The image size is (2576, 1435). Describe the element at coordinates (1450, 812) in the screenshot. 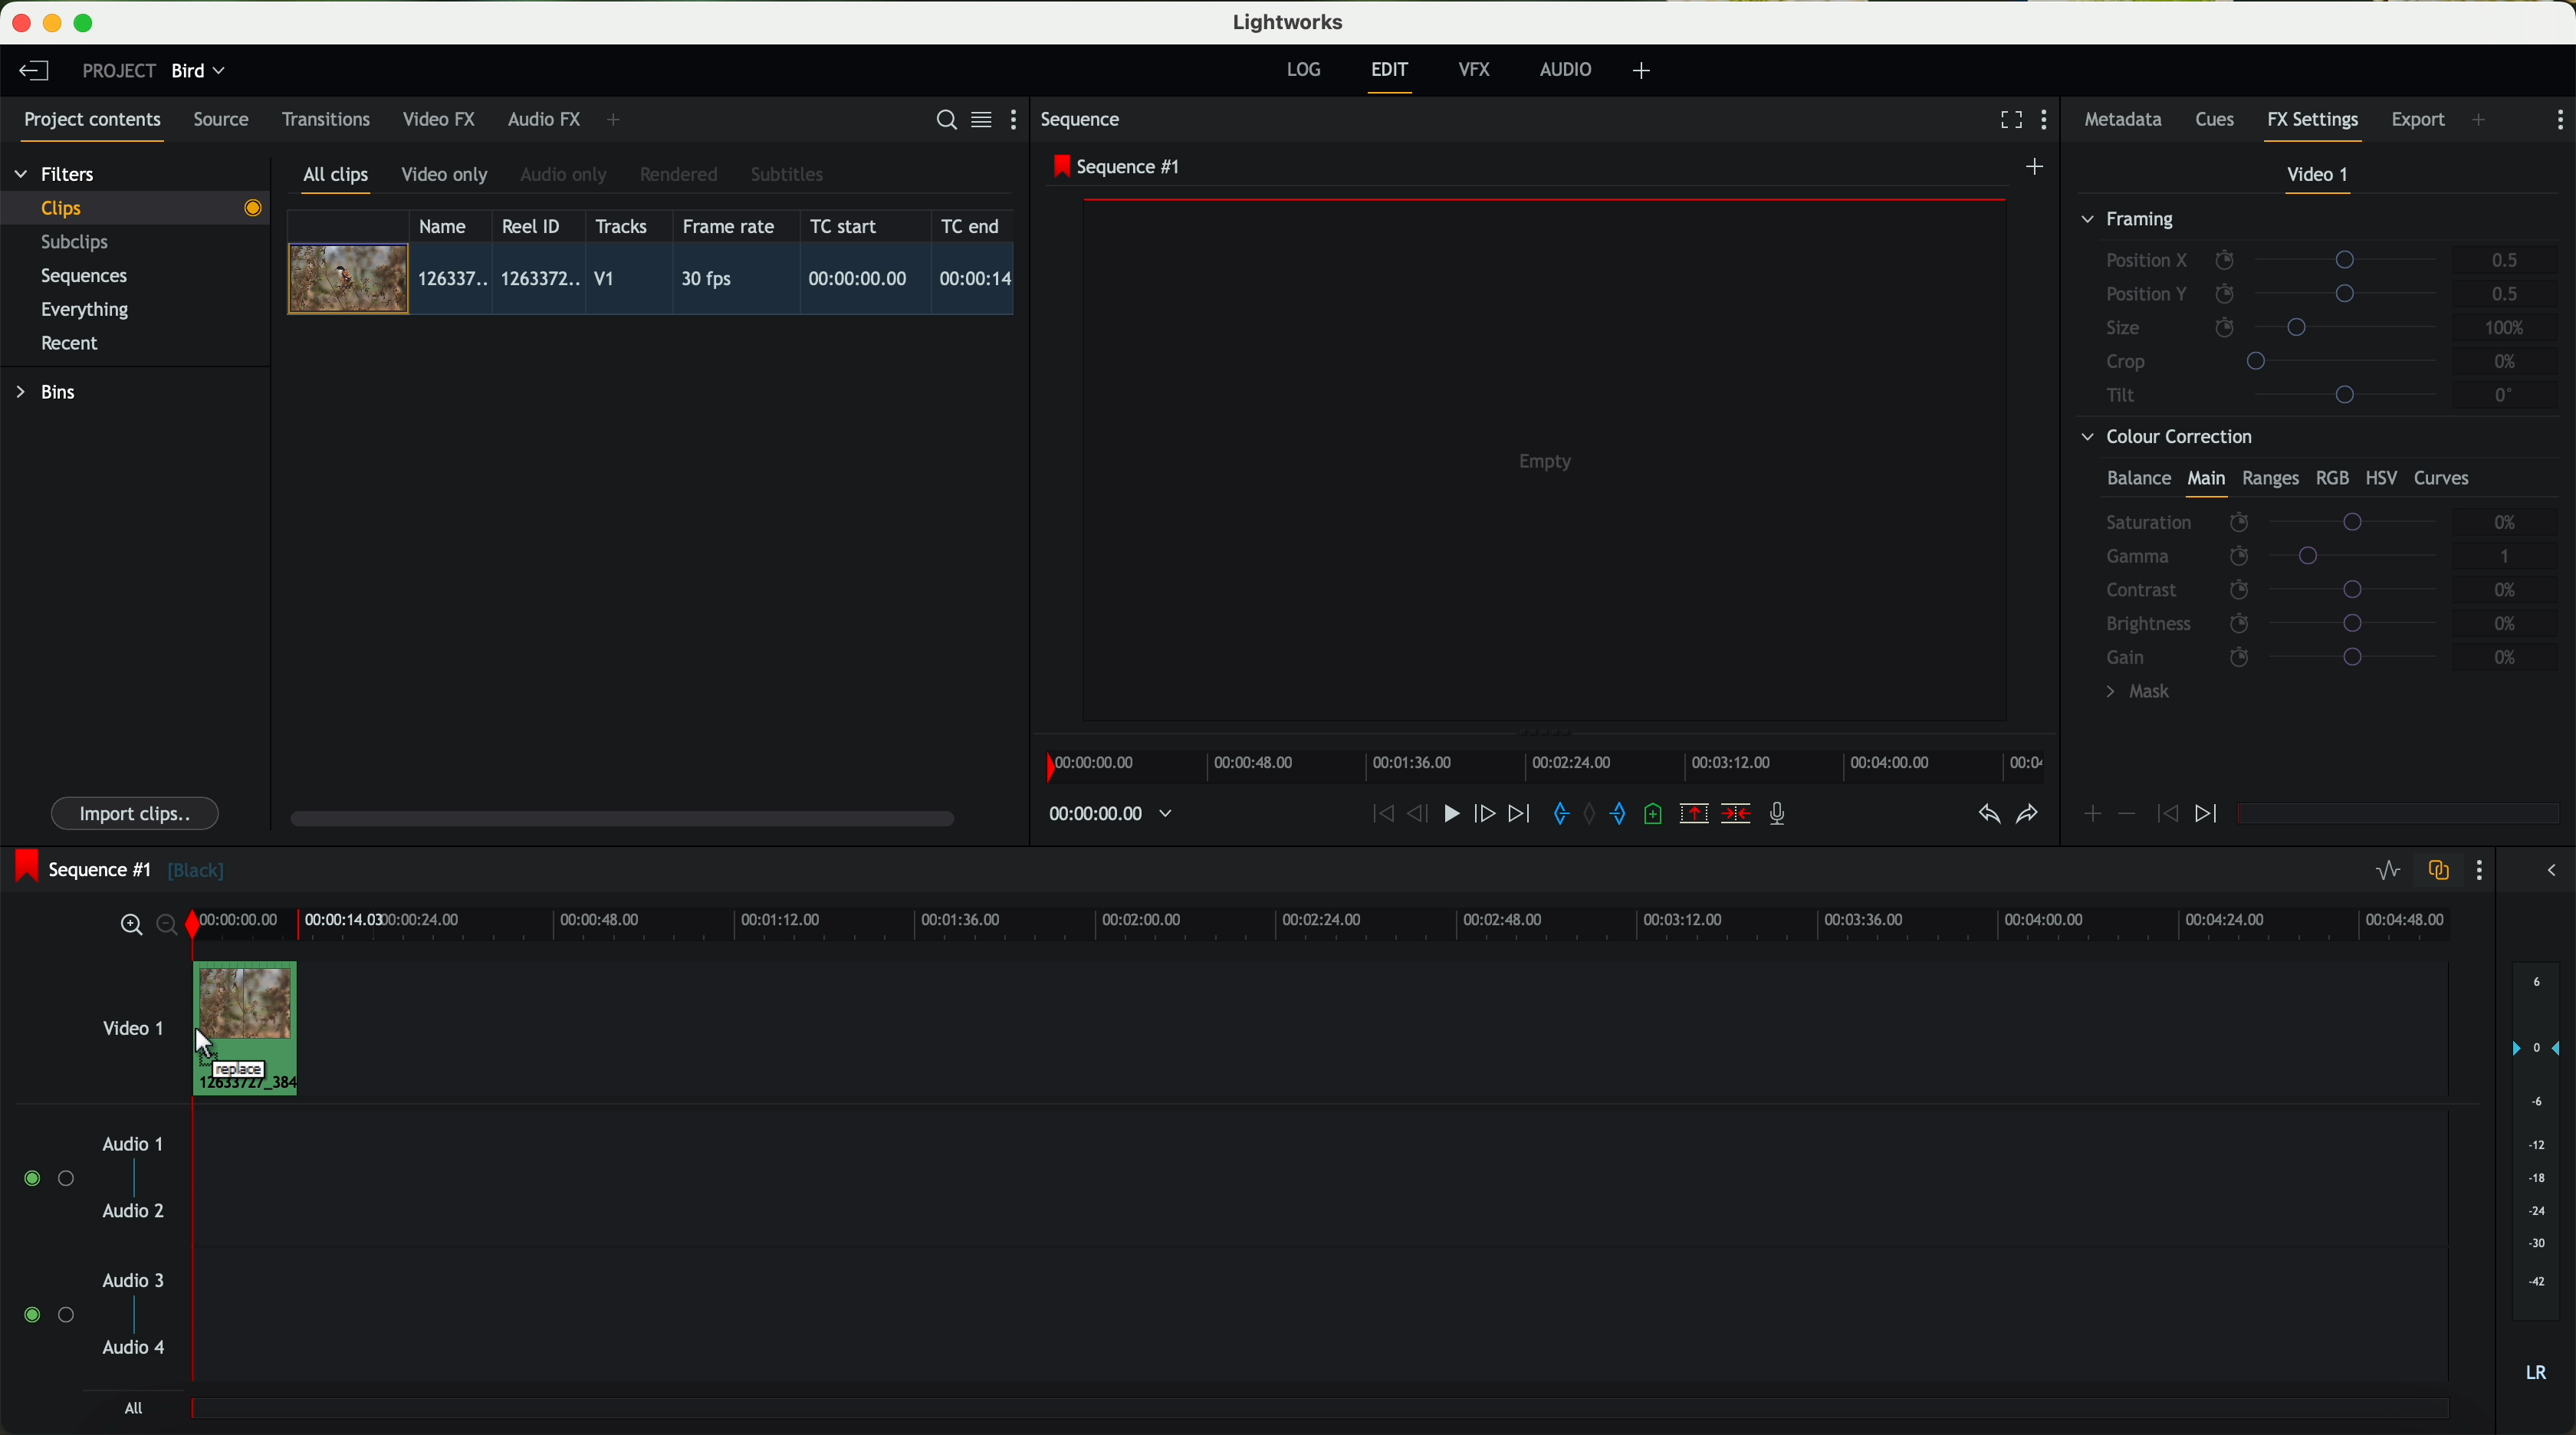

I see `play` at that location.